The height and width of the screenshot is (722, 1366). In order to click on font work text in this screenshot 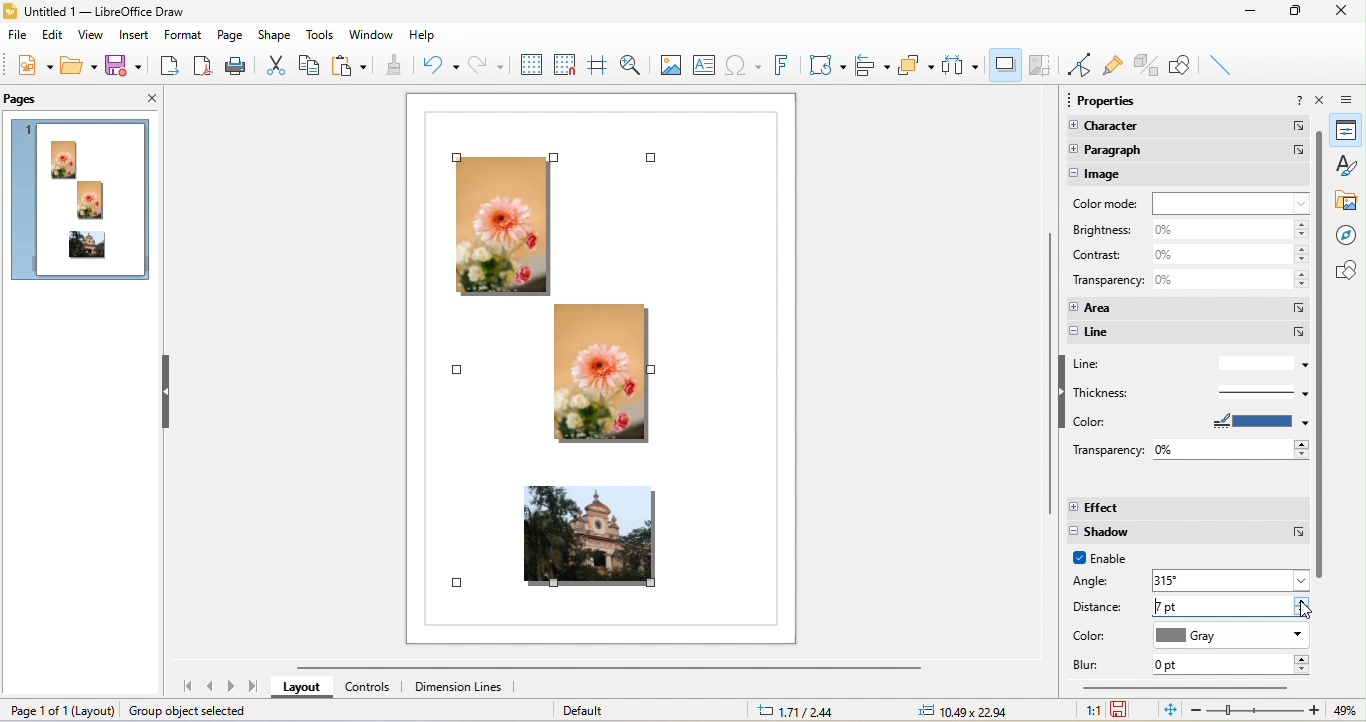, I will do `click(779, 65)`.